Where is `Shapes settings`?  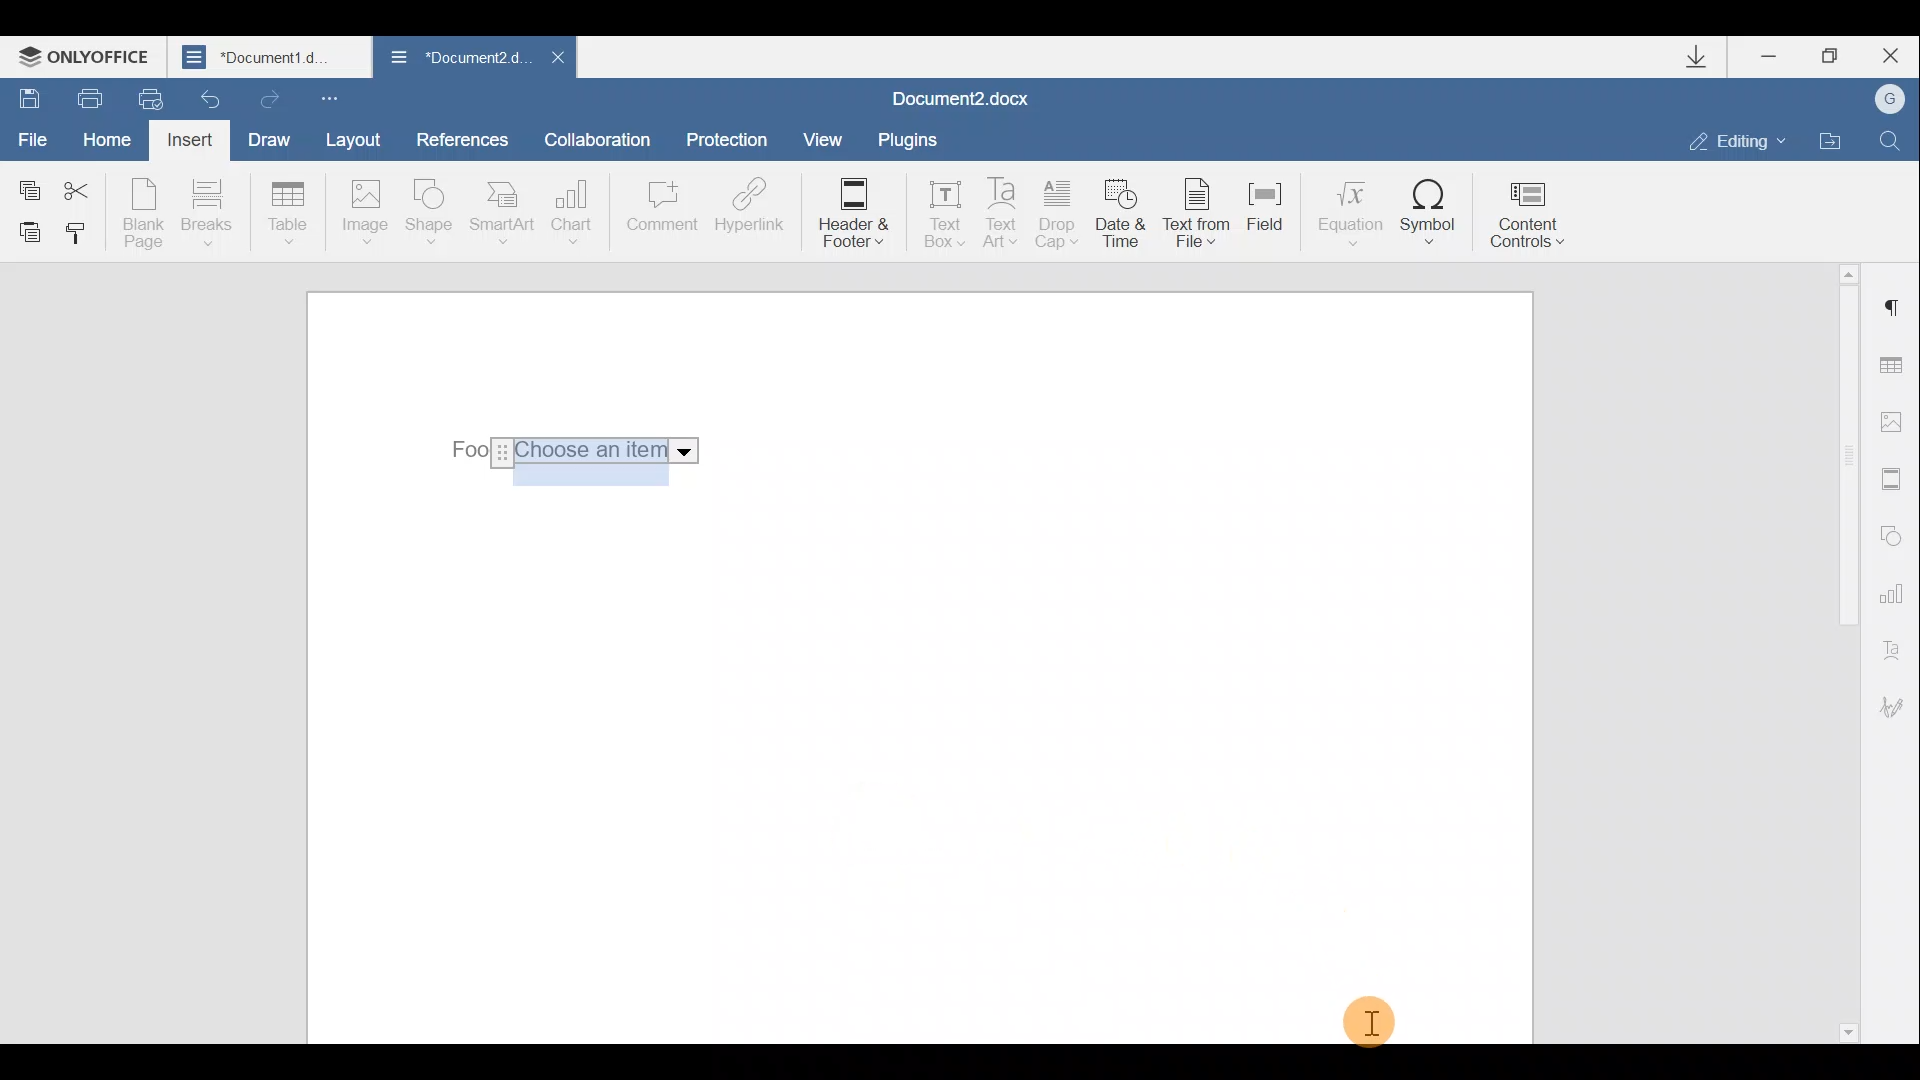
Shapes settings is located at coordinates (1892, 533).